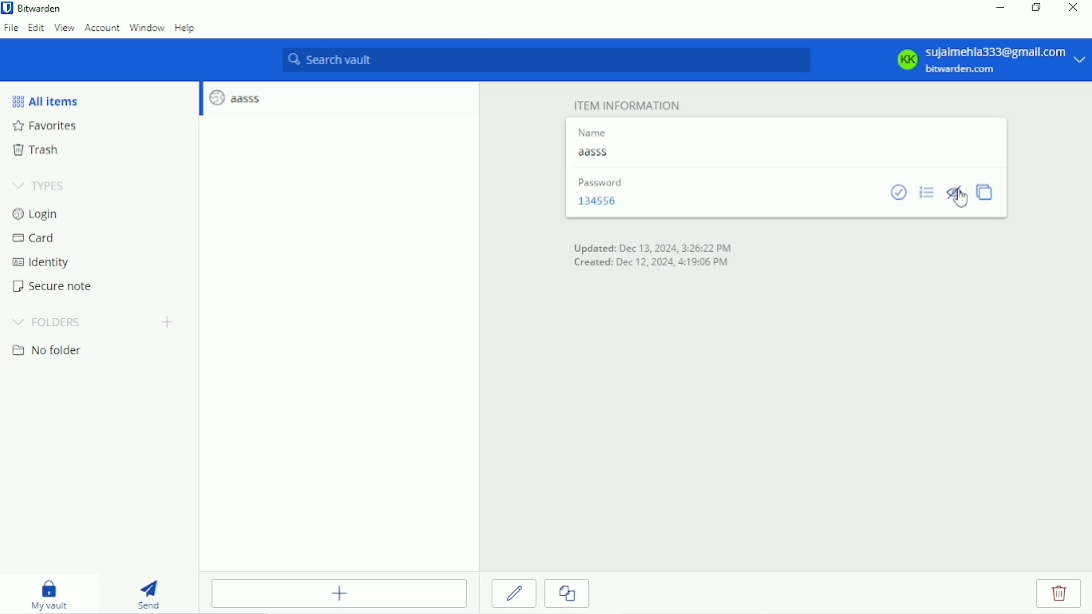 This screenshot has width=1092, height=614. Describe the element at coordinates (42, 9) in the screenshot. I see `Bitwarden application name` at that location.